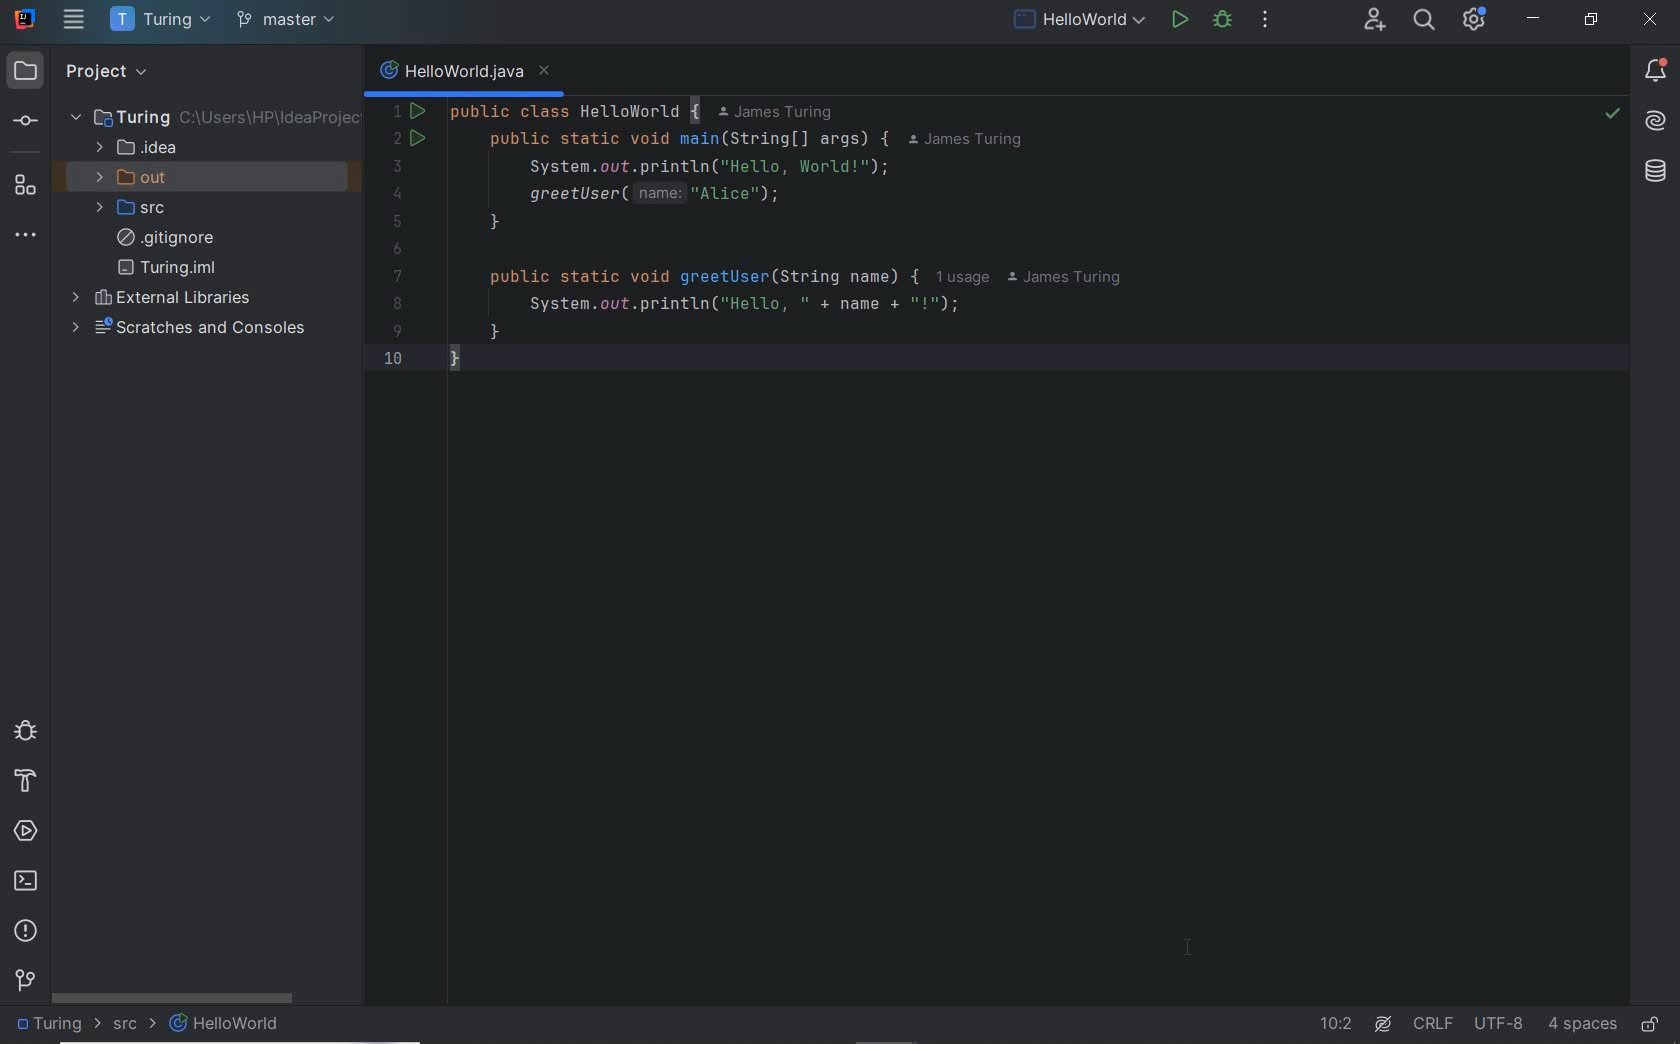 The width and height of the screenshot is (1680, 1044). I want to click on Turing (project name), so click(46, 1029).